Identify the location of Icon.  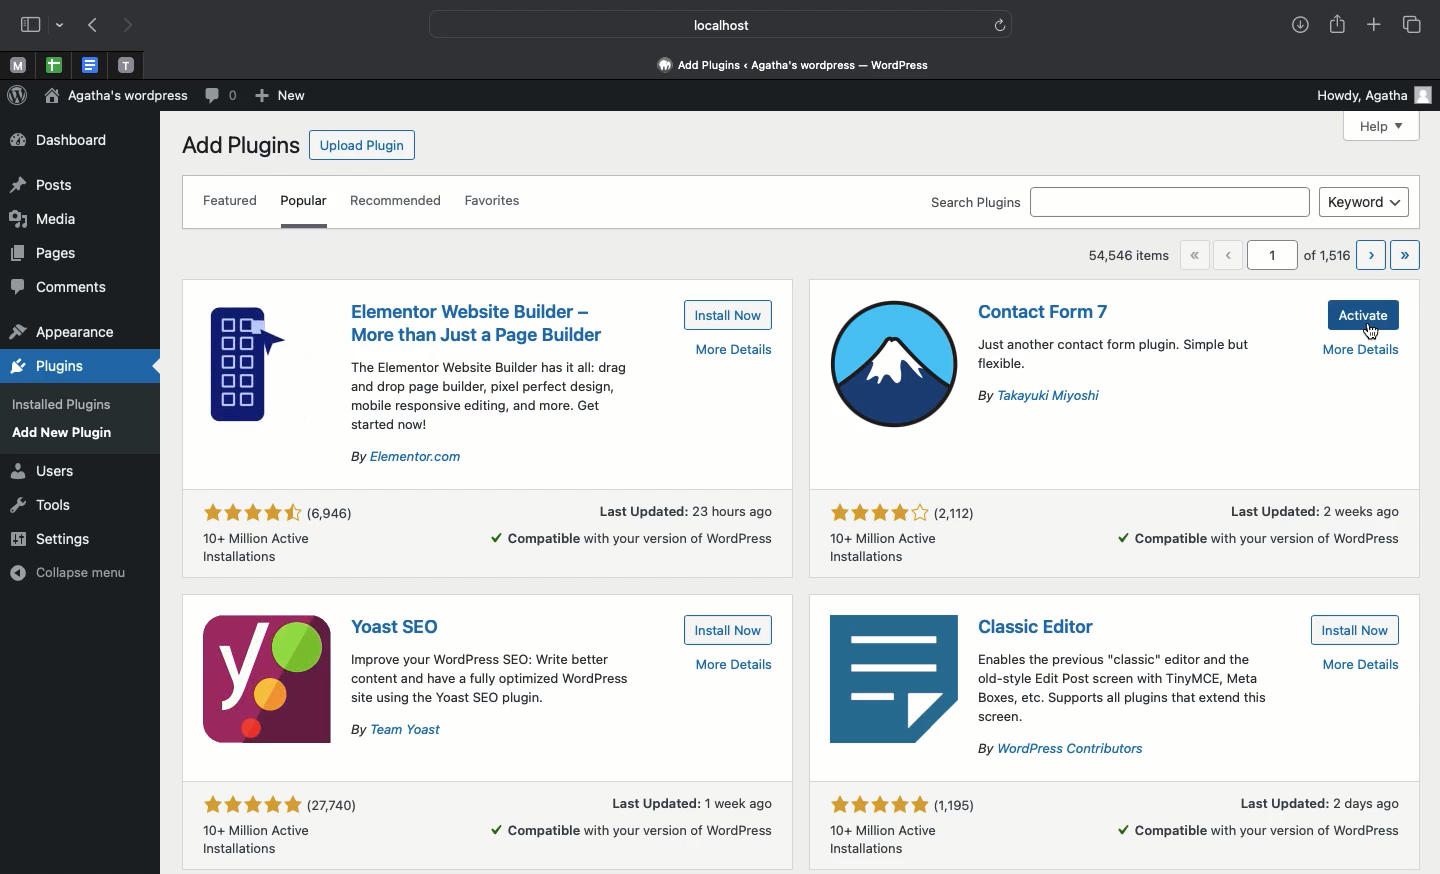
(890, 366).